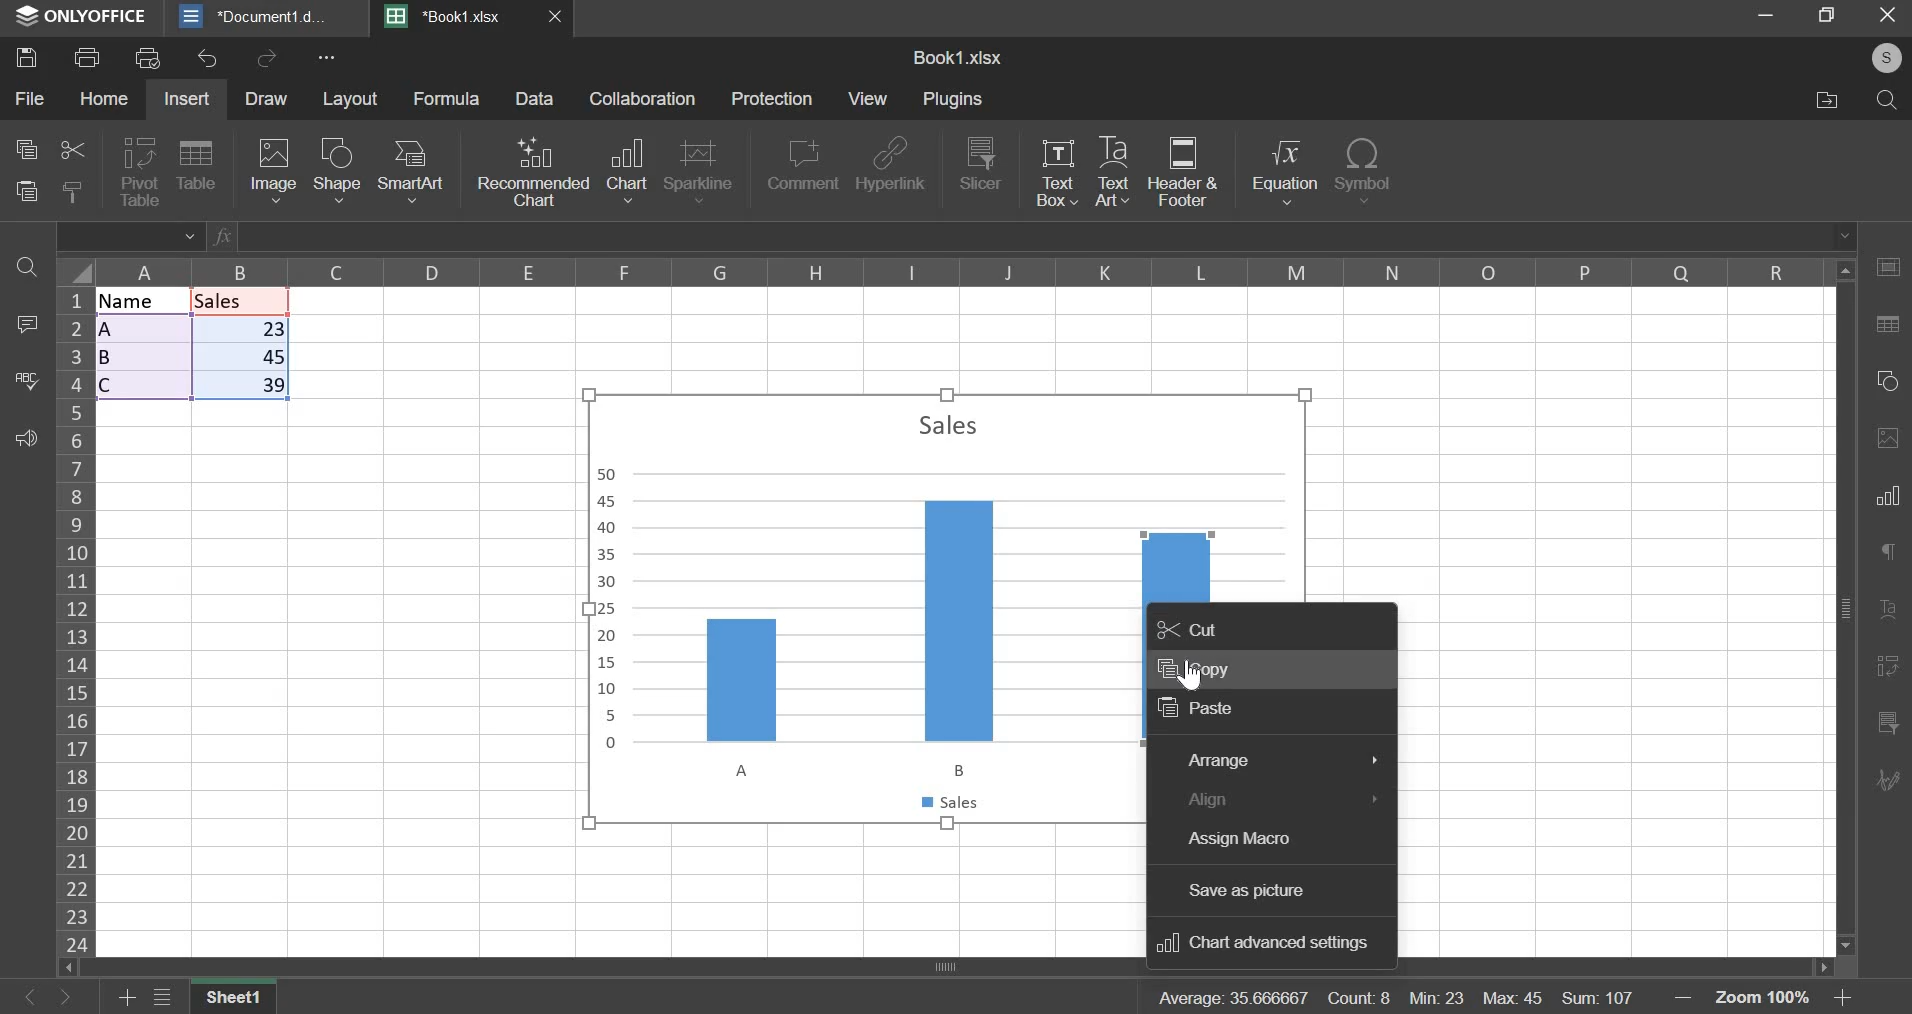  Describe the element at coordinates (1054, 236) in the screenshot. I see `Enter typing window` at that location.